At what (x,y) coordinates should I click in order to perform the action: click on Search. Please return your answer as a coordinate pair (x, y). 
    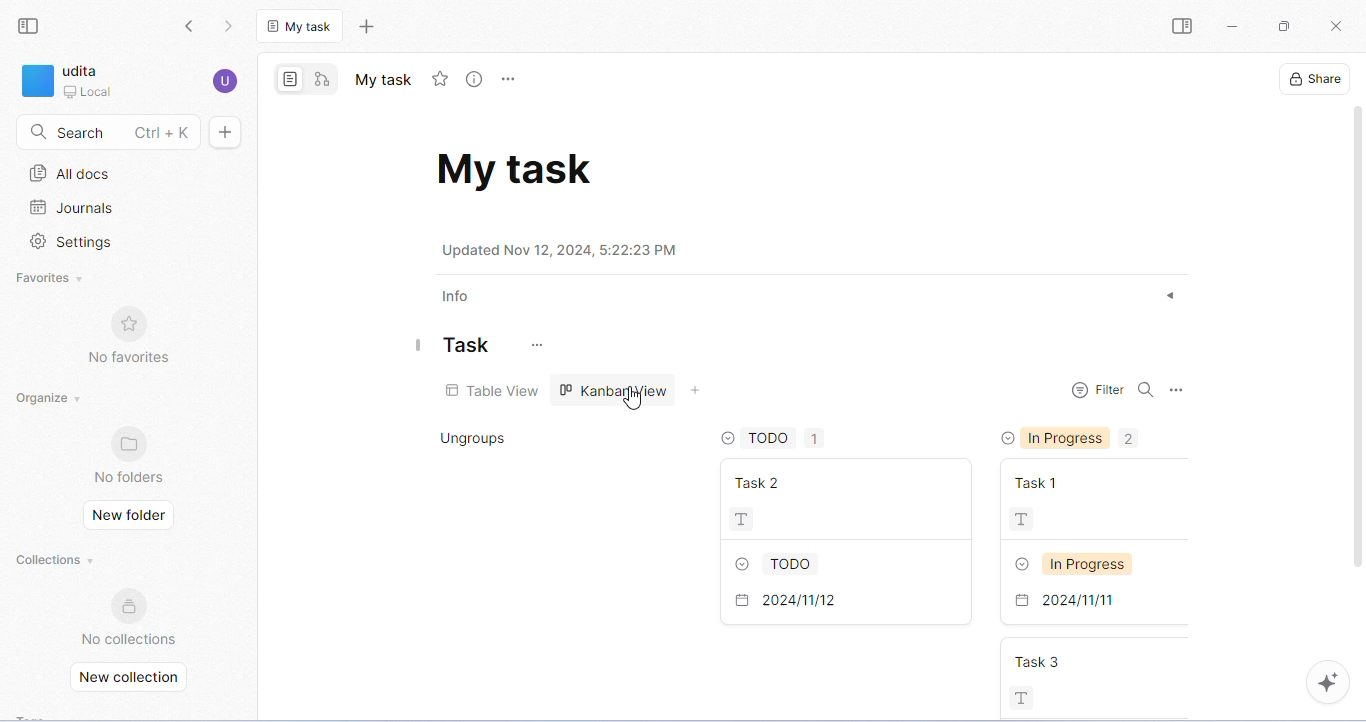
    Looking at the image, I should click on (1146, 394).